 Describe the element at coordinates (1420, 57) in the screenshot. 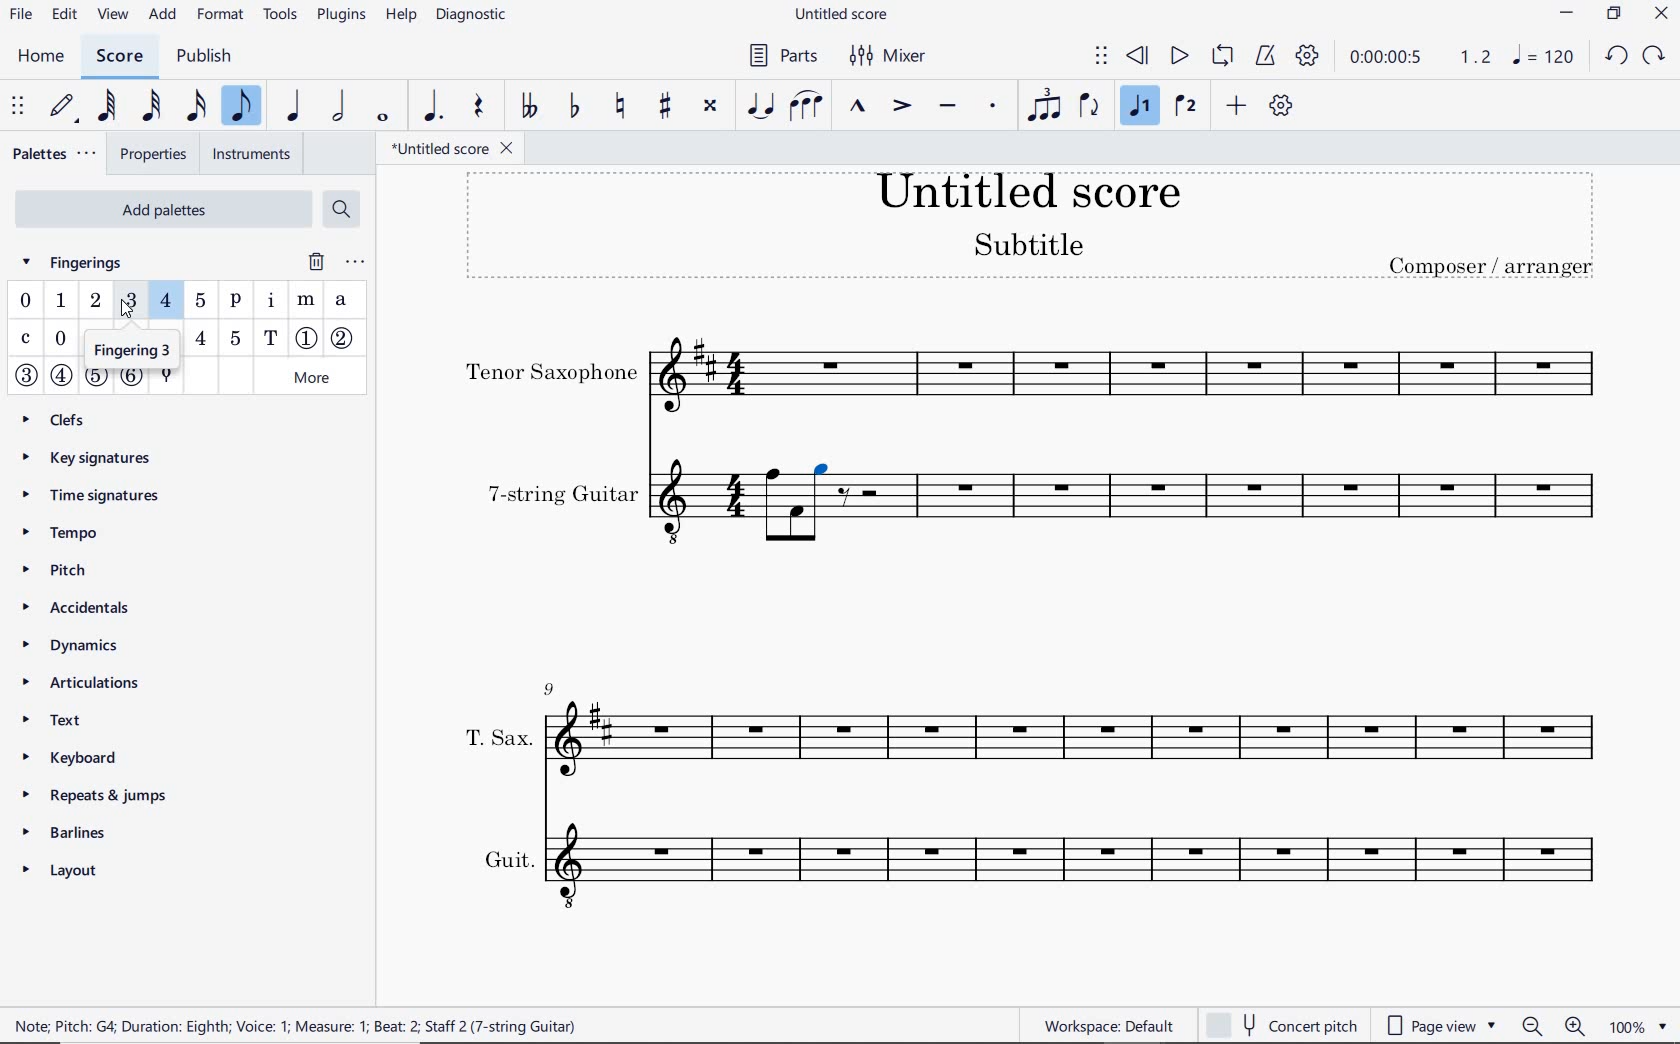

I see `PLAY SPEED` at that location.